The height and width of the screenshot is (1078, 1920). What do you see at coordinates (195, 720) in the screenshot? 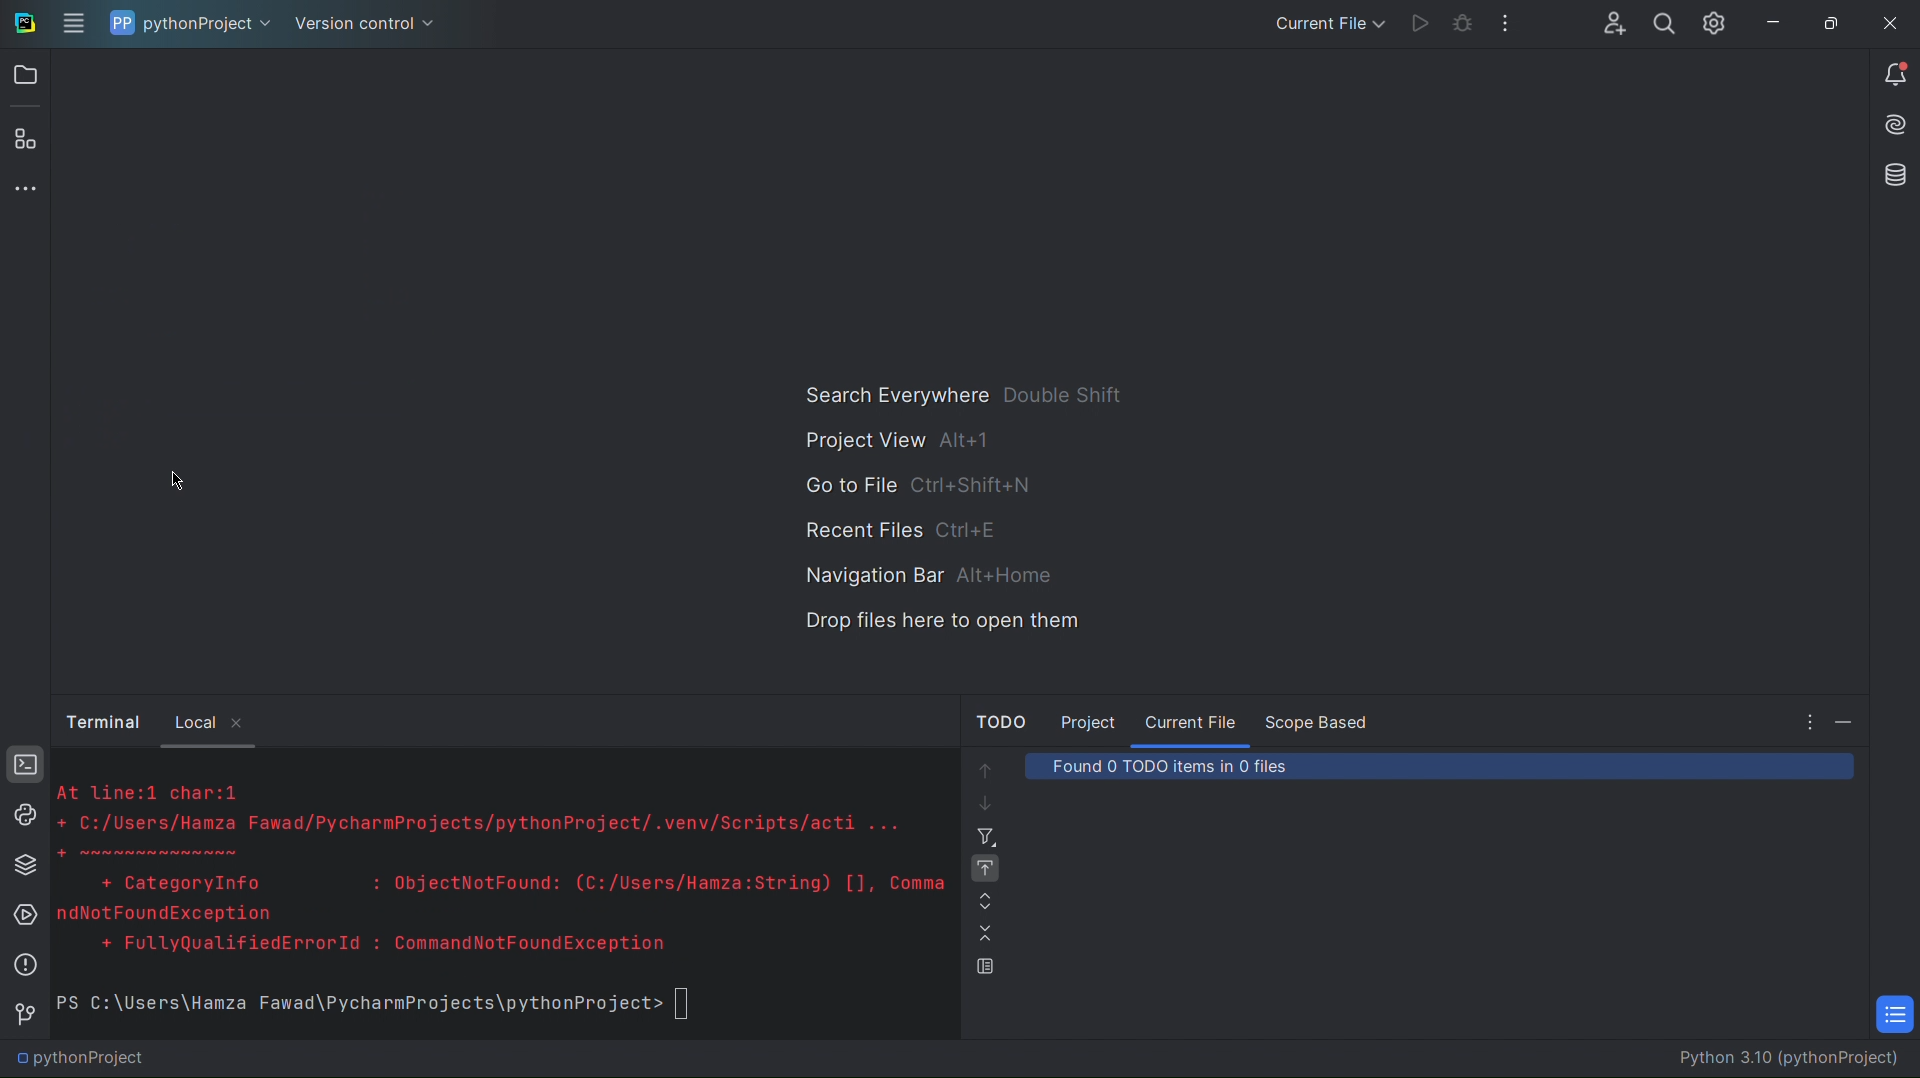
I see `Local` at bounding box center [195, 720].